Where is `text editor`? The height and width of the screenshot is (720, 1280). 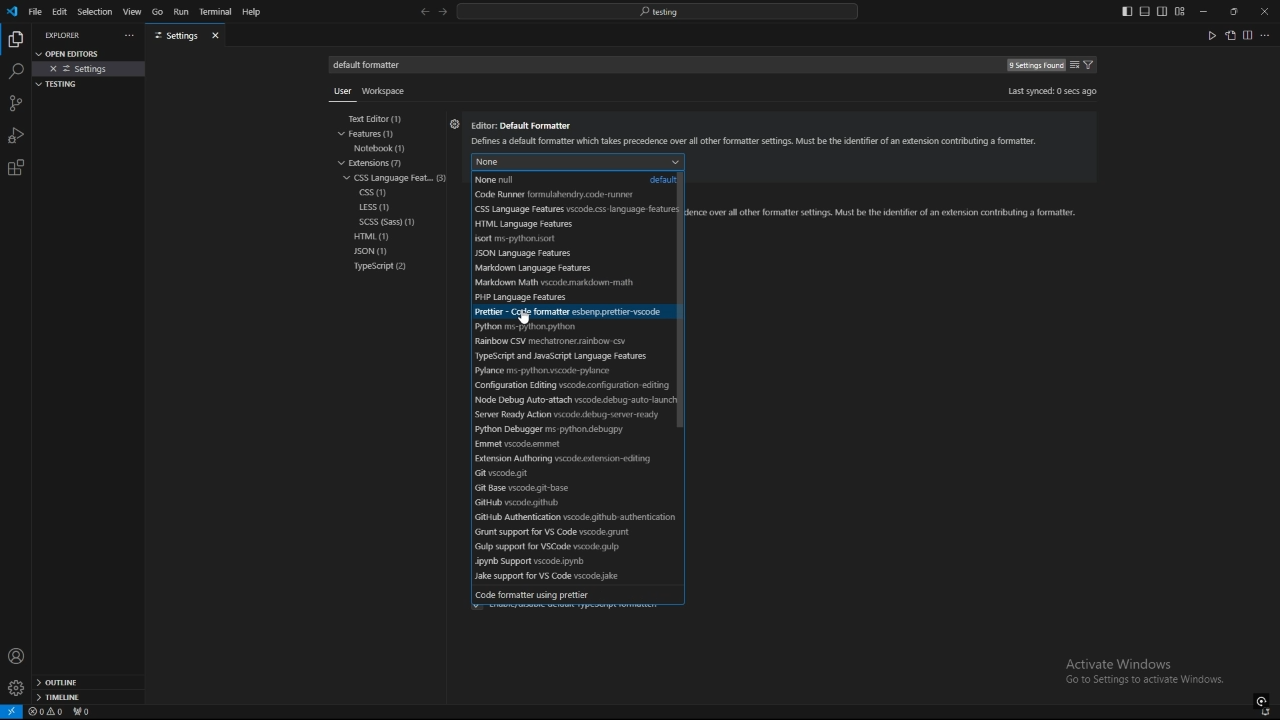 text editor is located at coordinates (384, 119).